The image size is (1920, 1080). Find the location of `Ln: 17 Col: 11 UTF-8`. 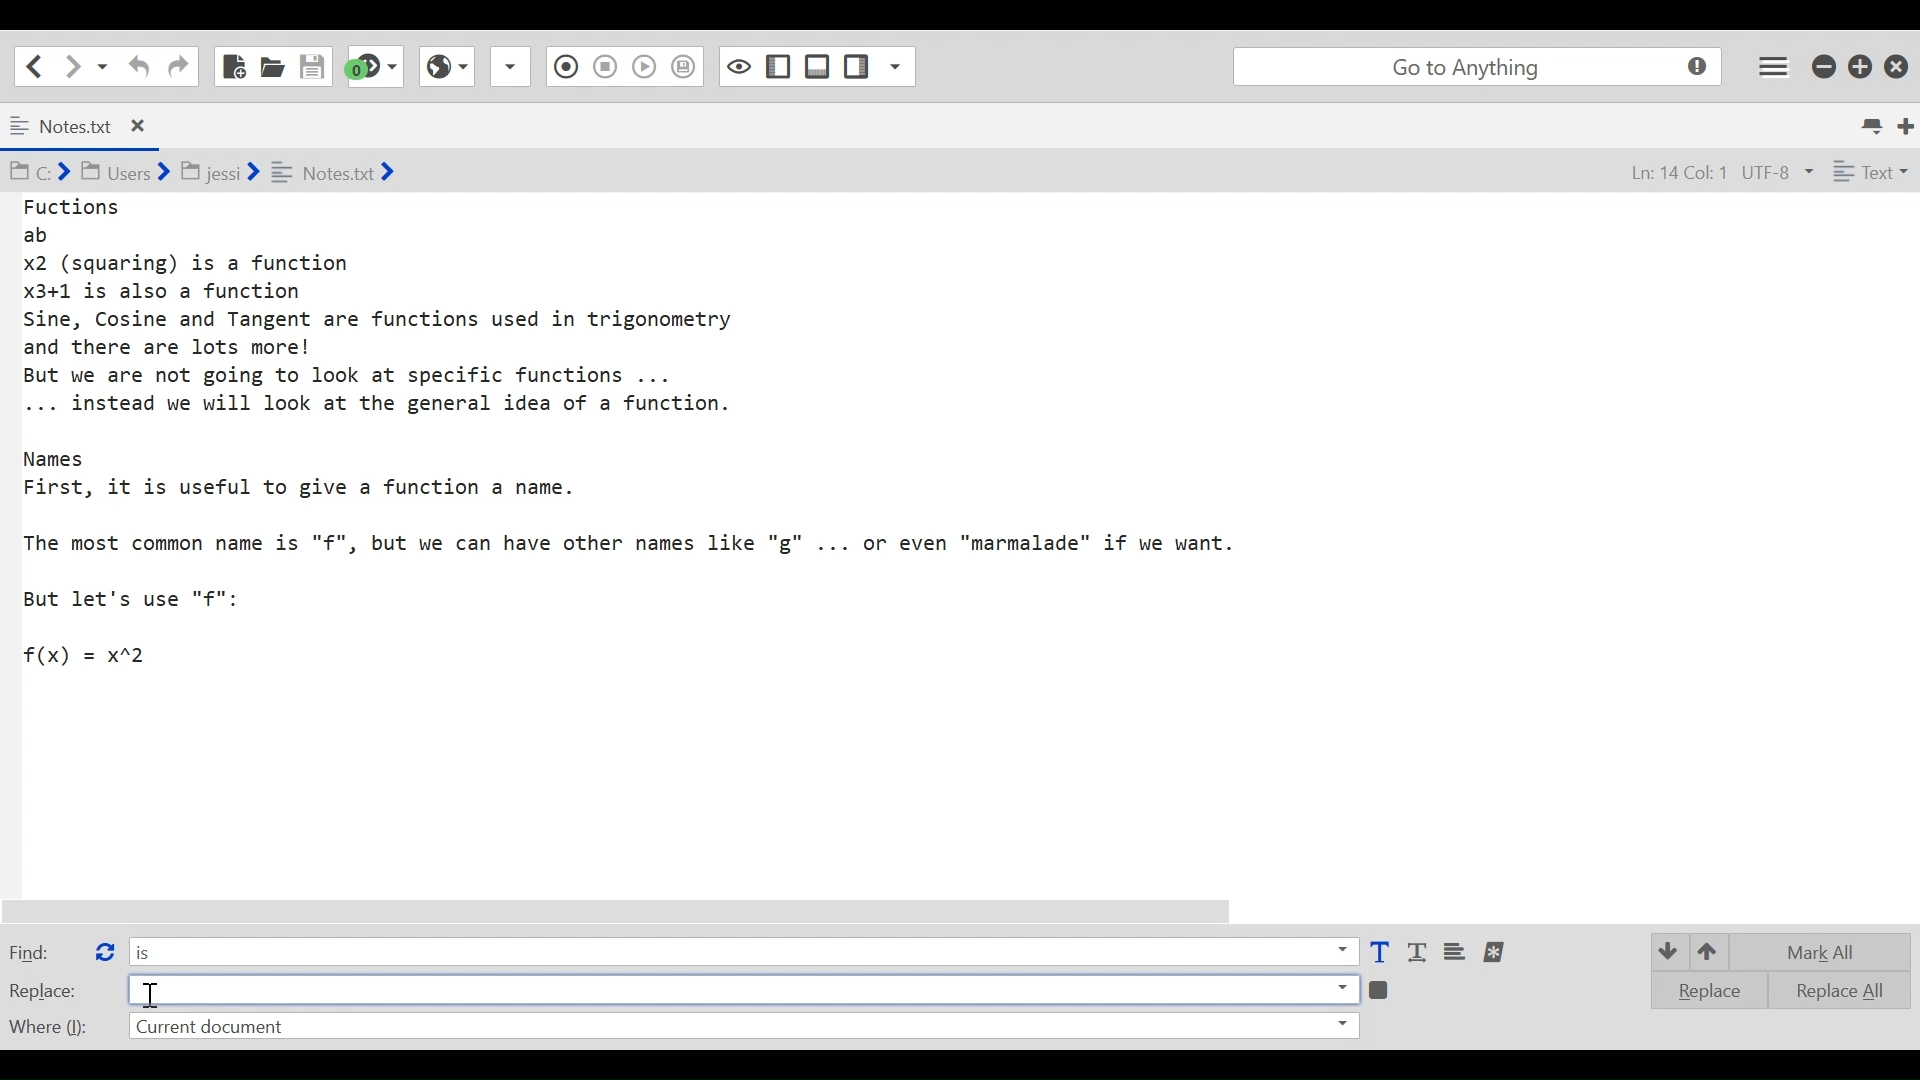

Ln: 17 Col: 11 UTF-8 is located at coordinates (1699, 174).